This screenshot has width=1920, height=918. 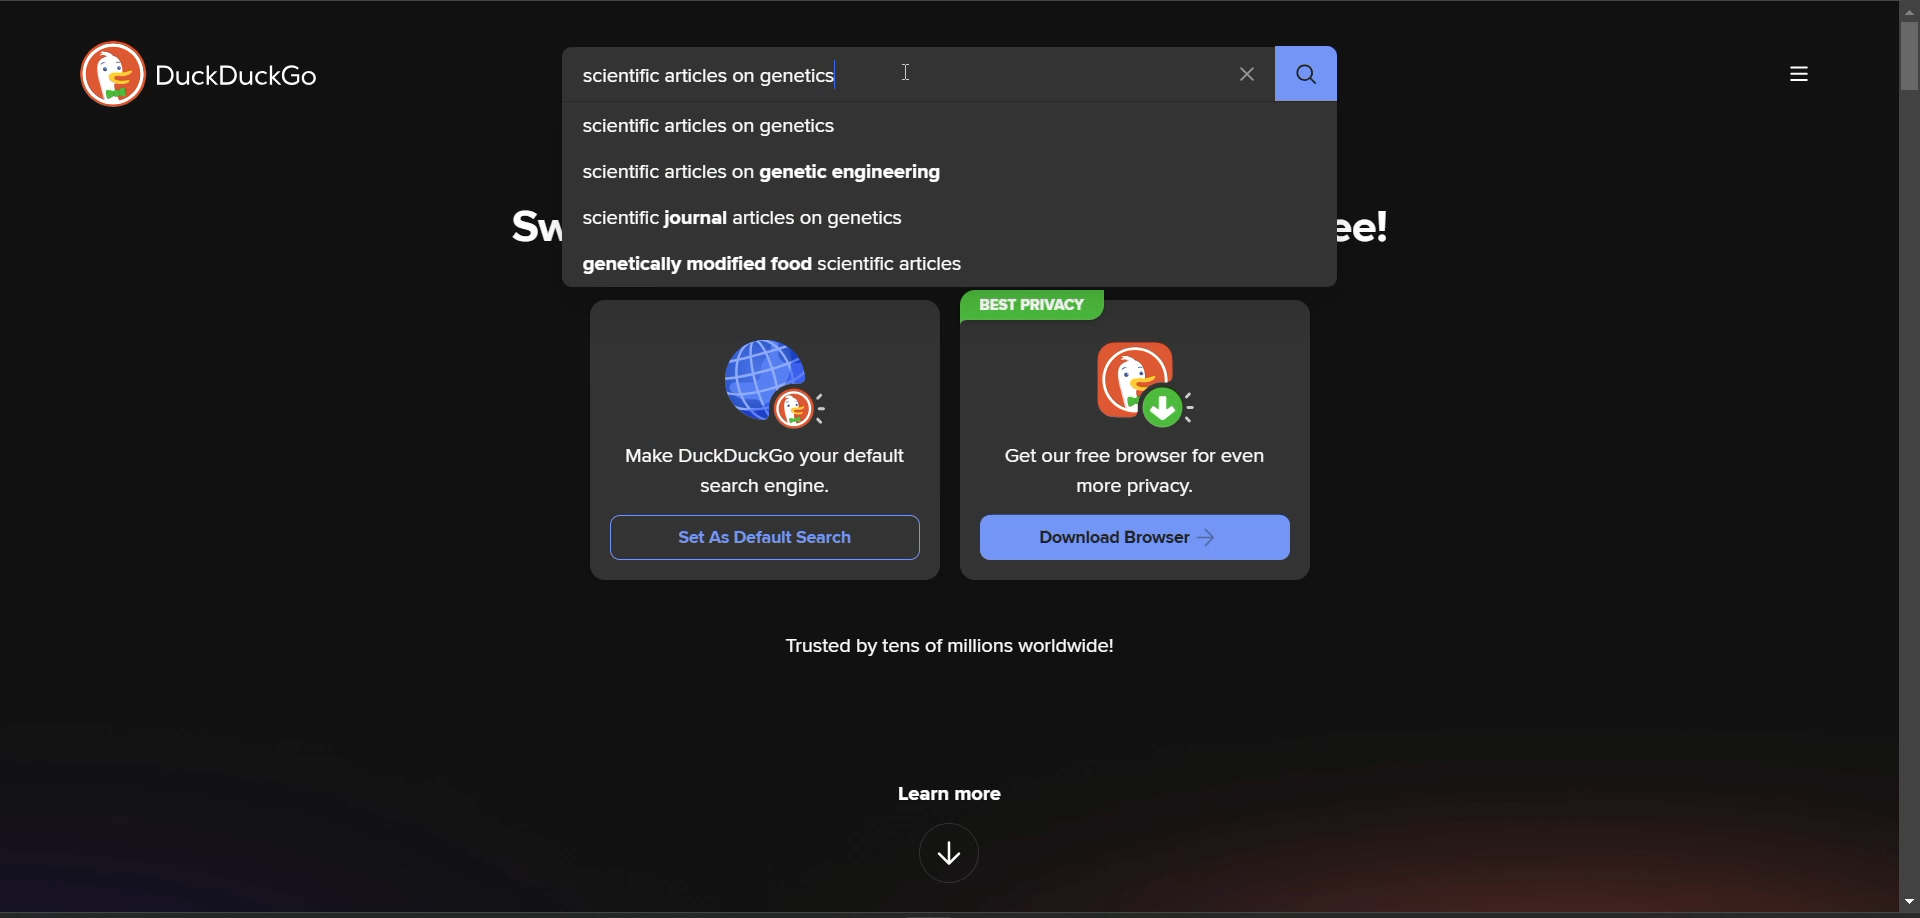 What do you see at coordinates (1799, 75) in the screenshot?
I see `more options` at bounding box center [1799, 75].